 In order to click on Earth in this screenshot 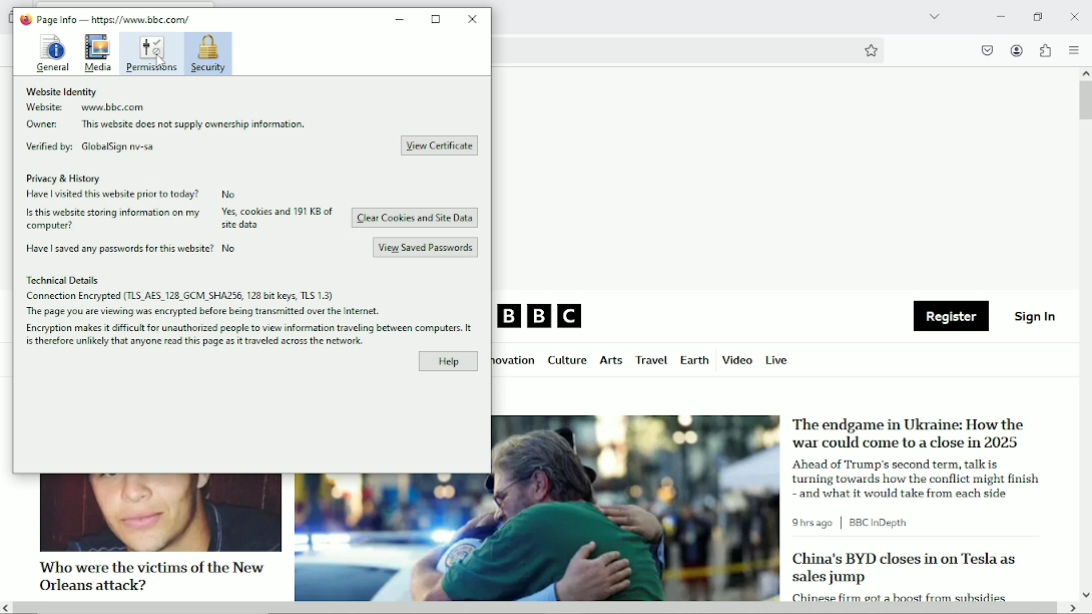, I will do `click(693, 360)`.